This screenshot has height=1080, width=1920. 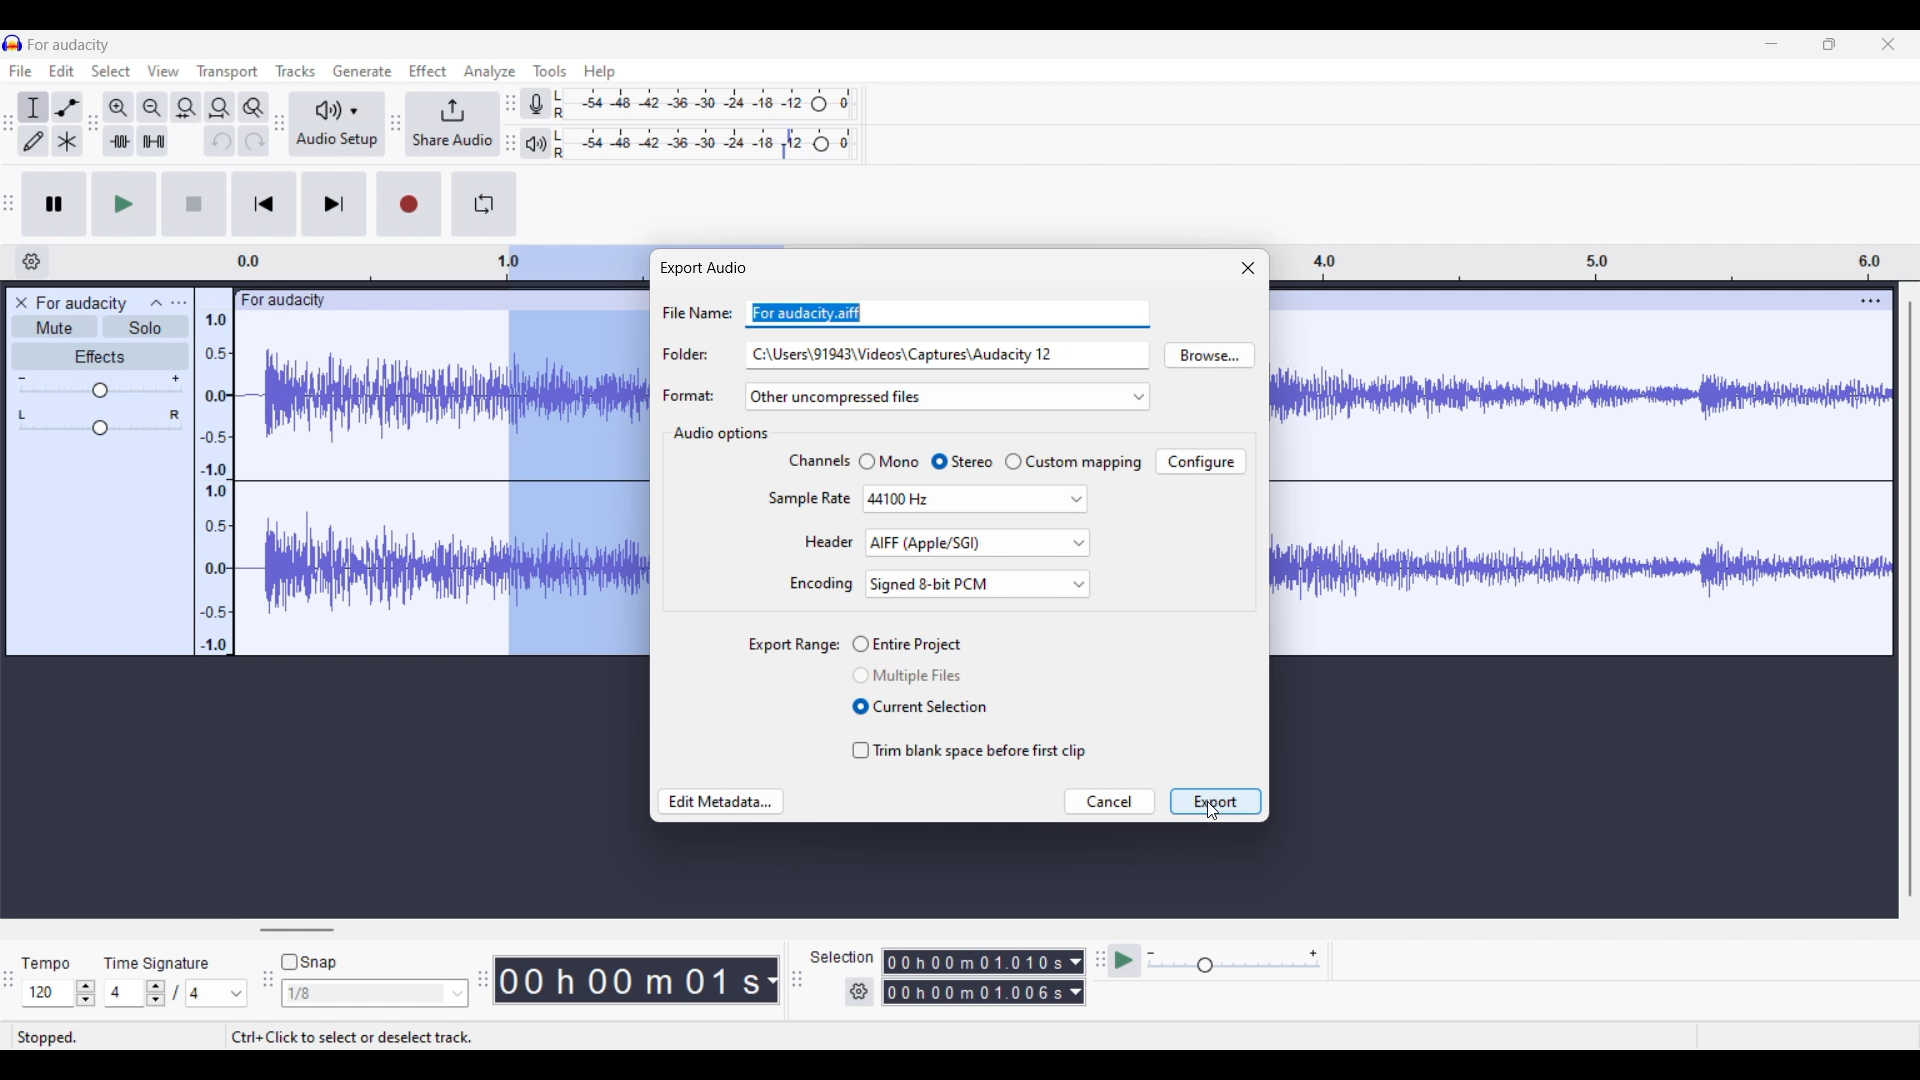 What do you see at coordinates (1871, 301) in the screenshot?
I see `Track settings` at bounding box center [1871, 301].